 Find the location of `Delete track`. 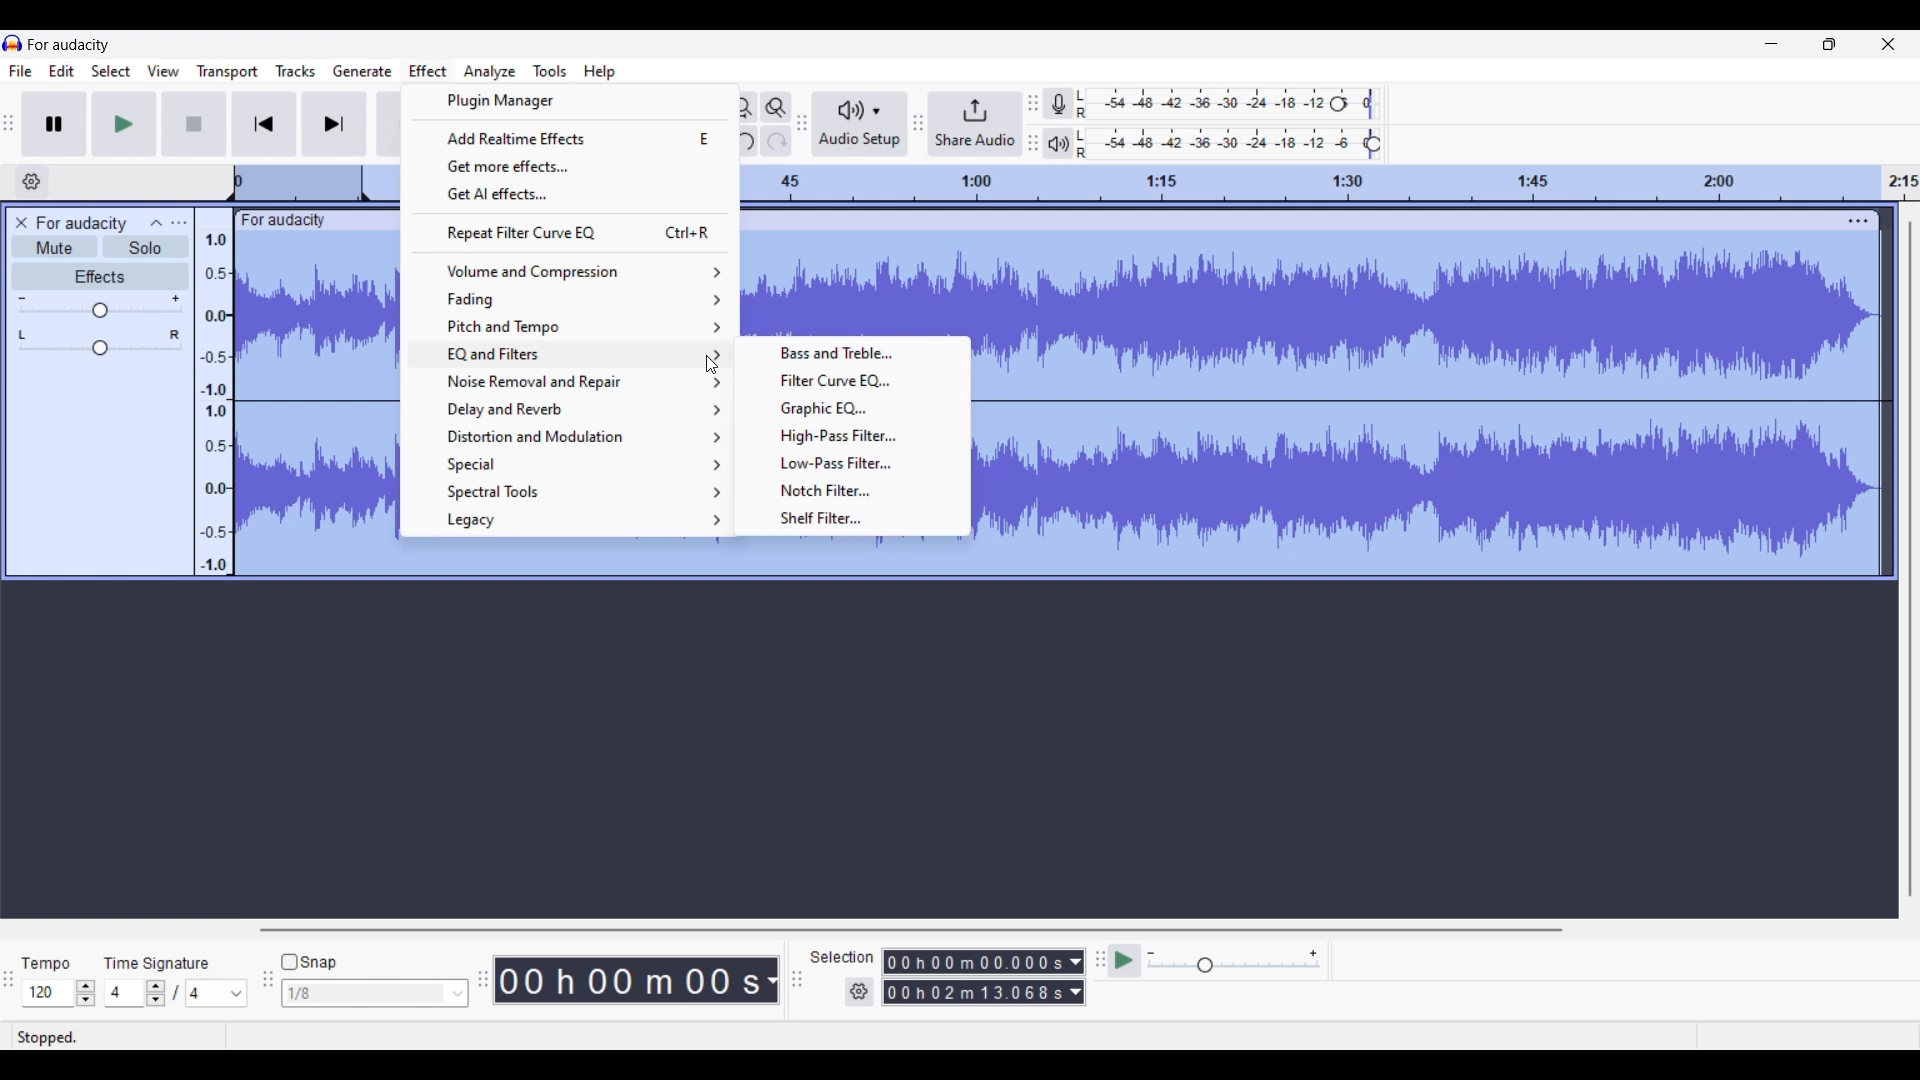

Delete track is located at coordinates (24, 223).